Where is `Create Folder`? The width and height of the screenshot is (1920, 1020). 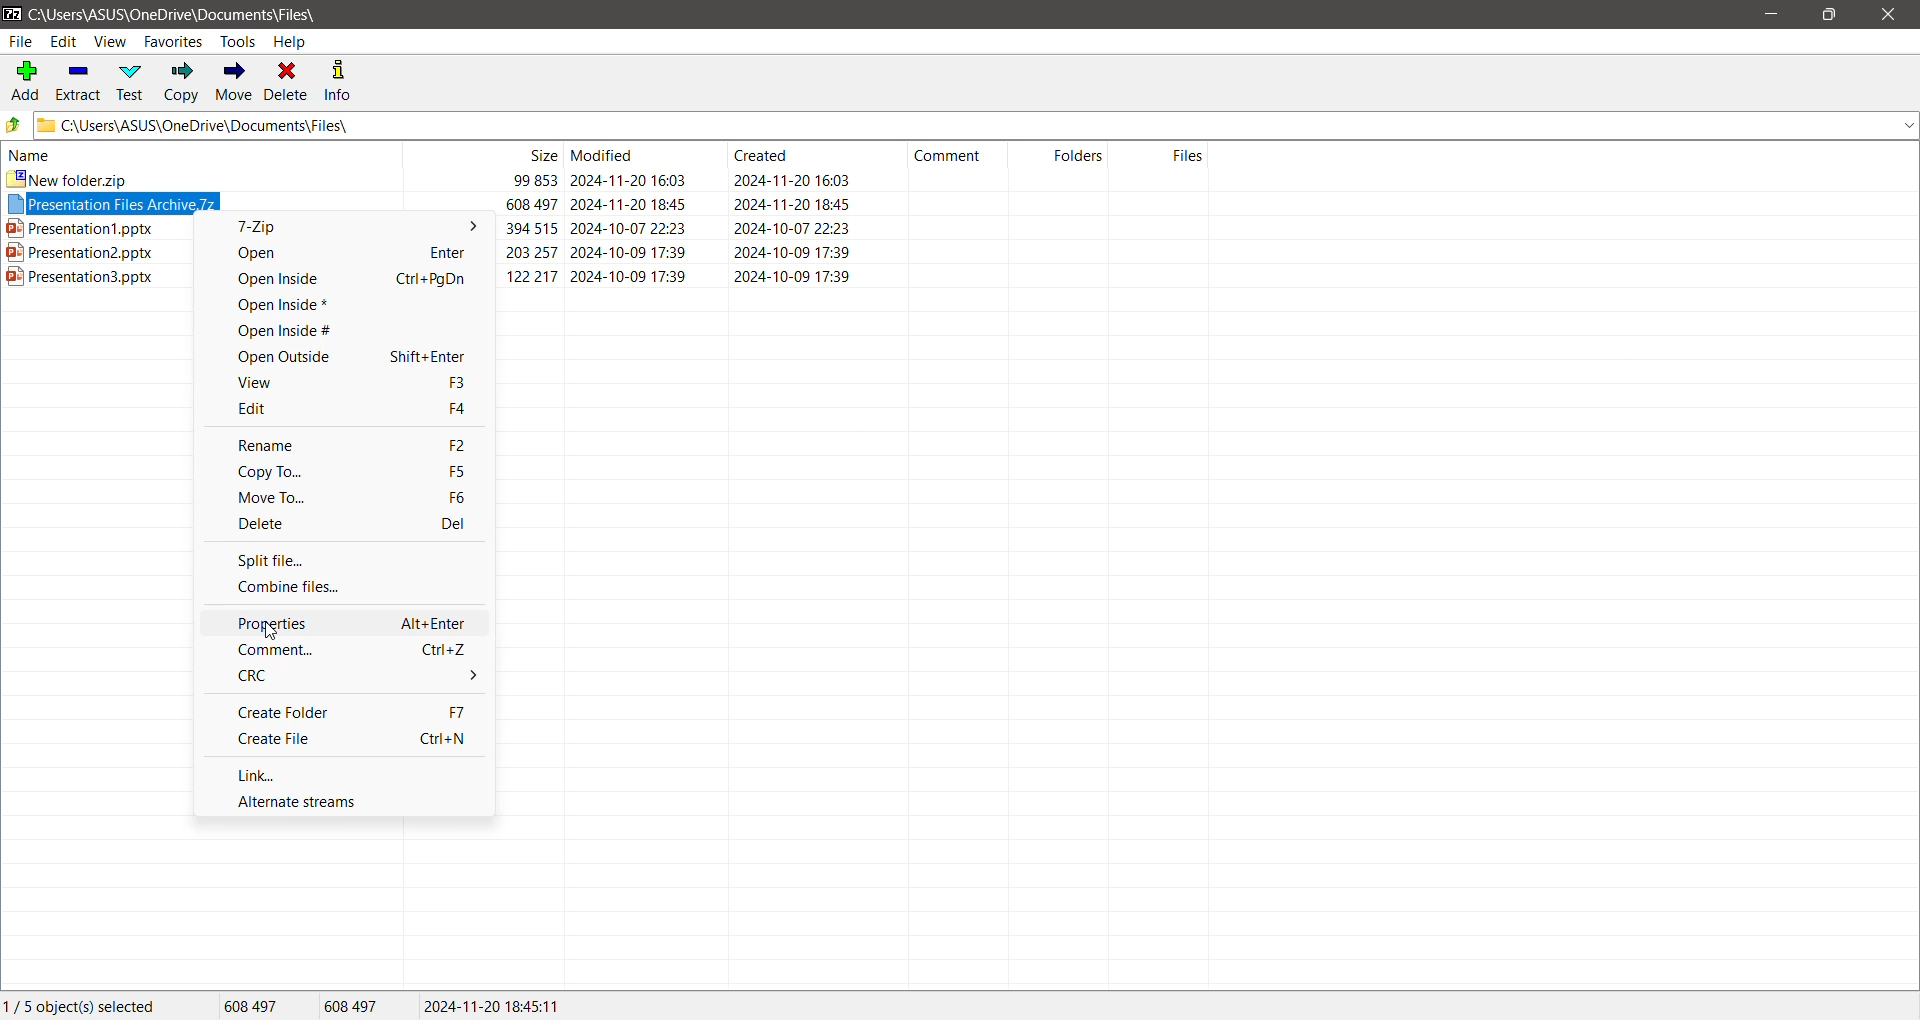
Create Folder is located at coordinates (283, 712).